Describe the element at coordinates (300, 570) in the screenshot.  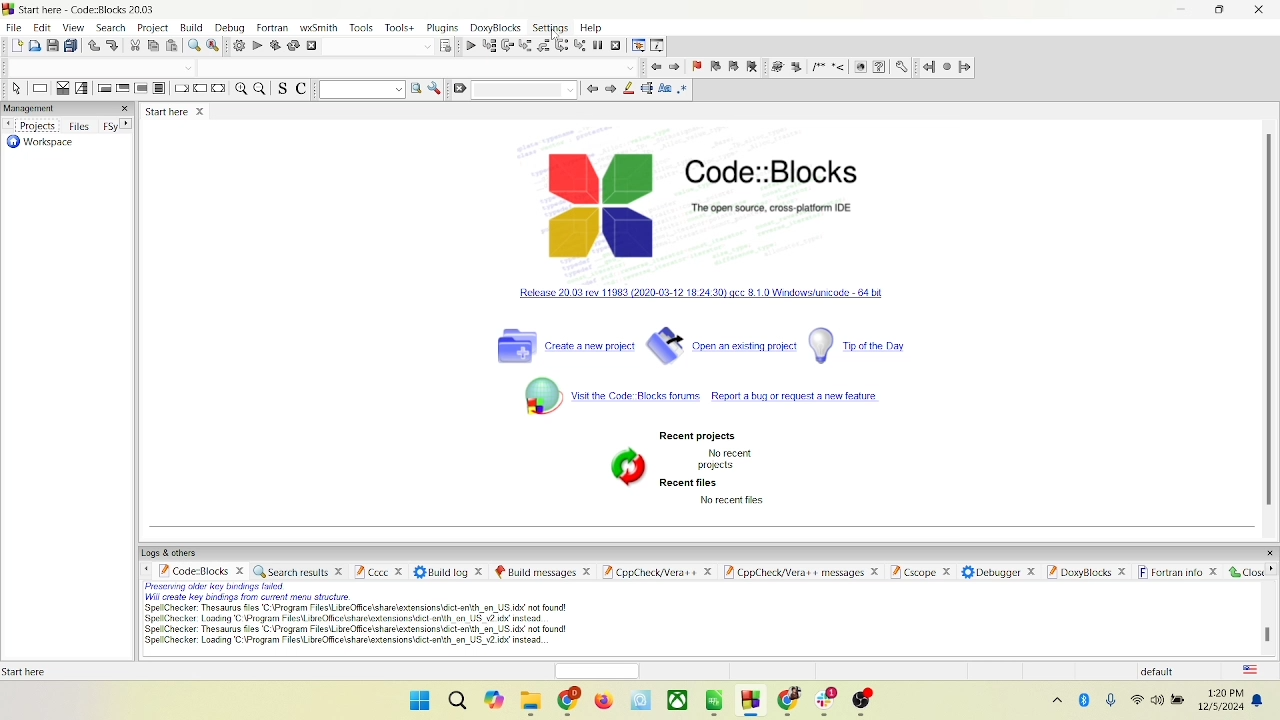
I see `search results` at that location.